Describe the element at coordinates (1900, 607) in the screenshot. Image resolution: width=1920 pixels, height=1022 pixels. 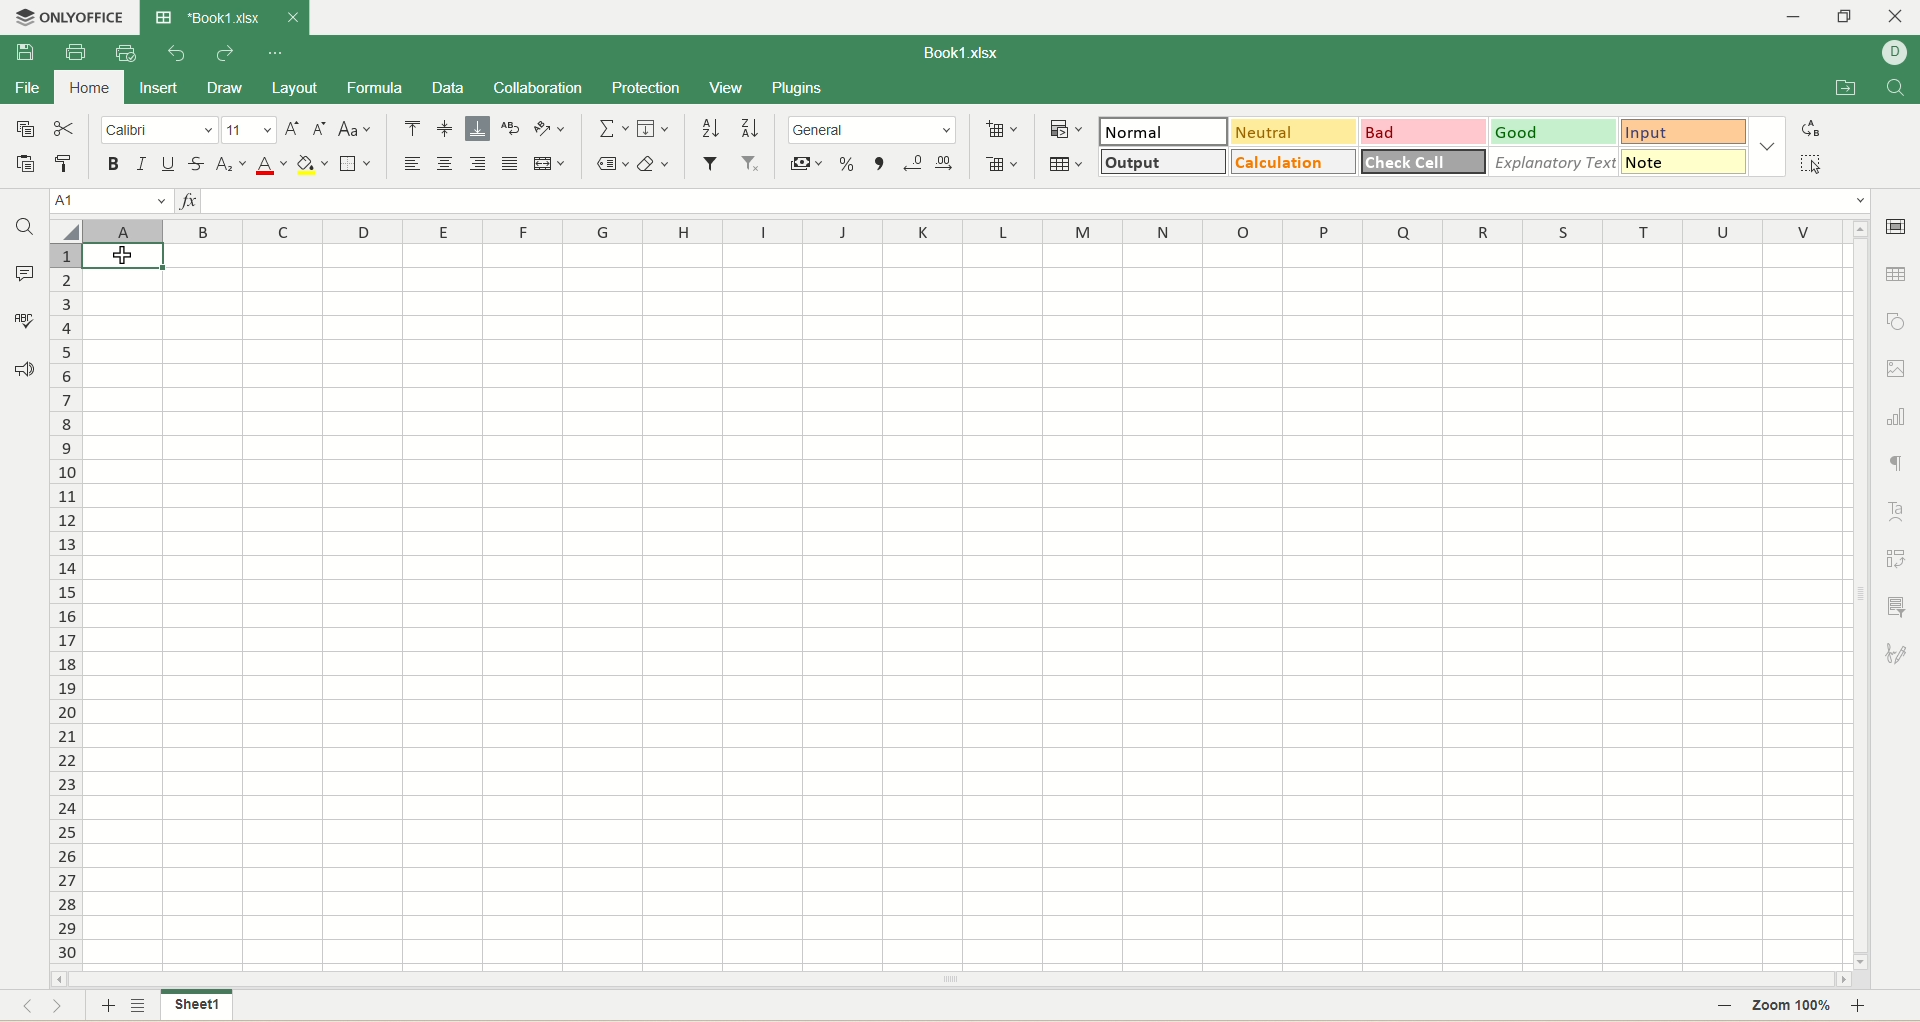
I see `slicer settings` at that location.